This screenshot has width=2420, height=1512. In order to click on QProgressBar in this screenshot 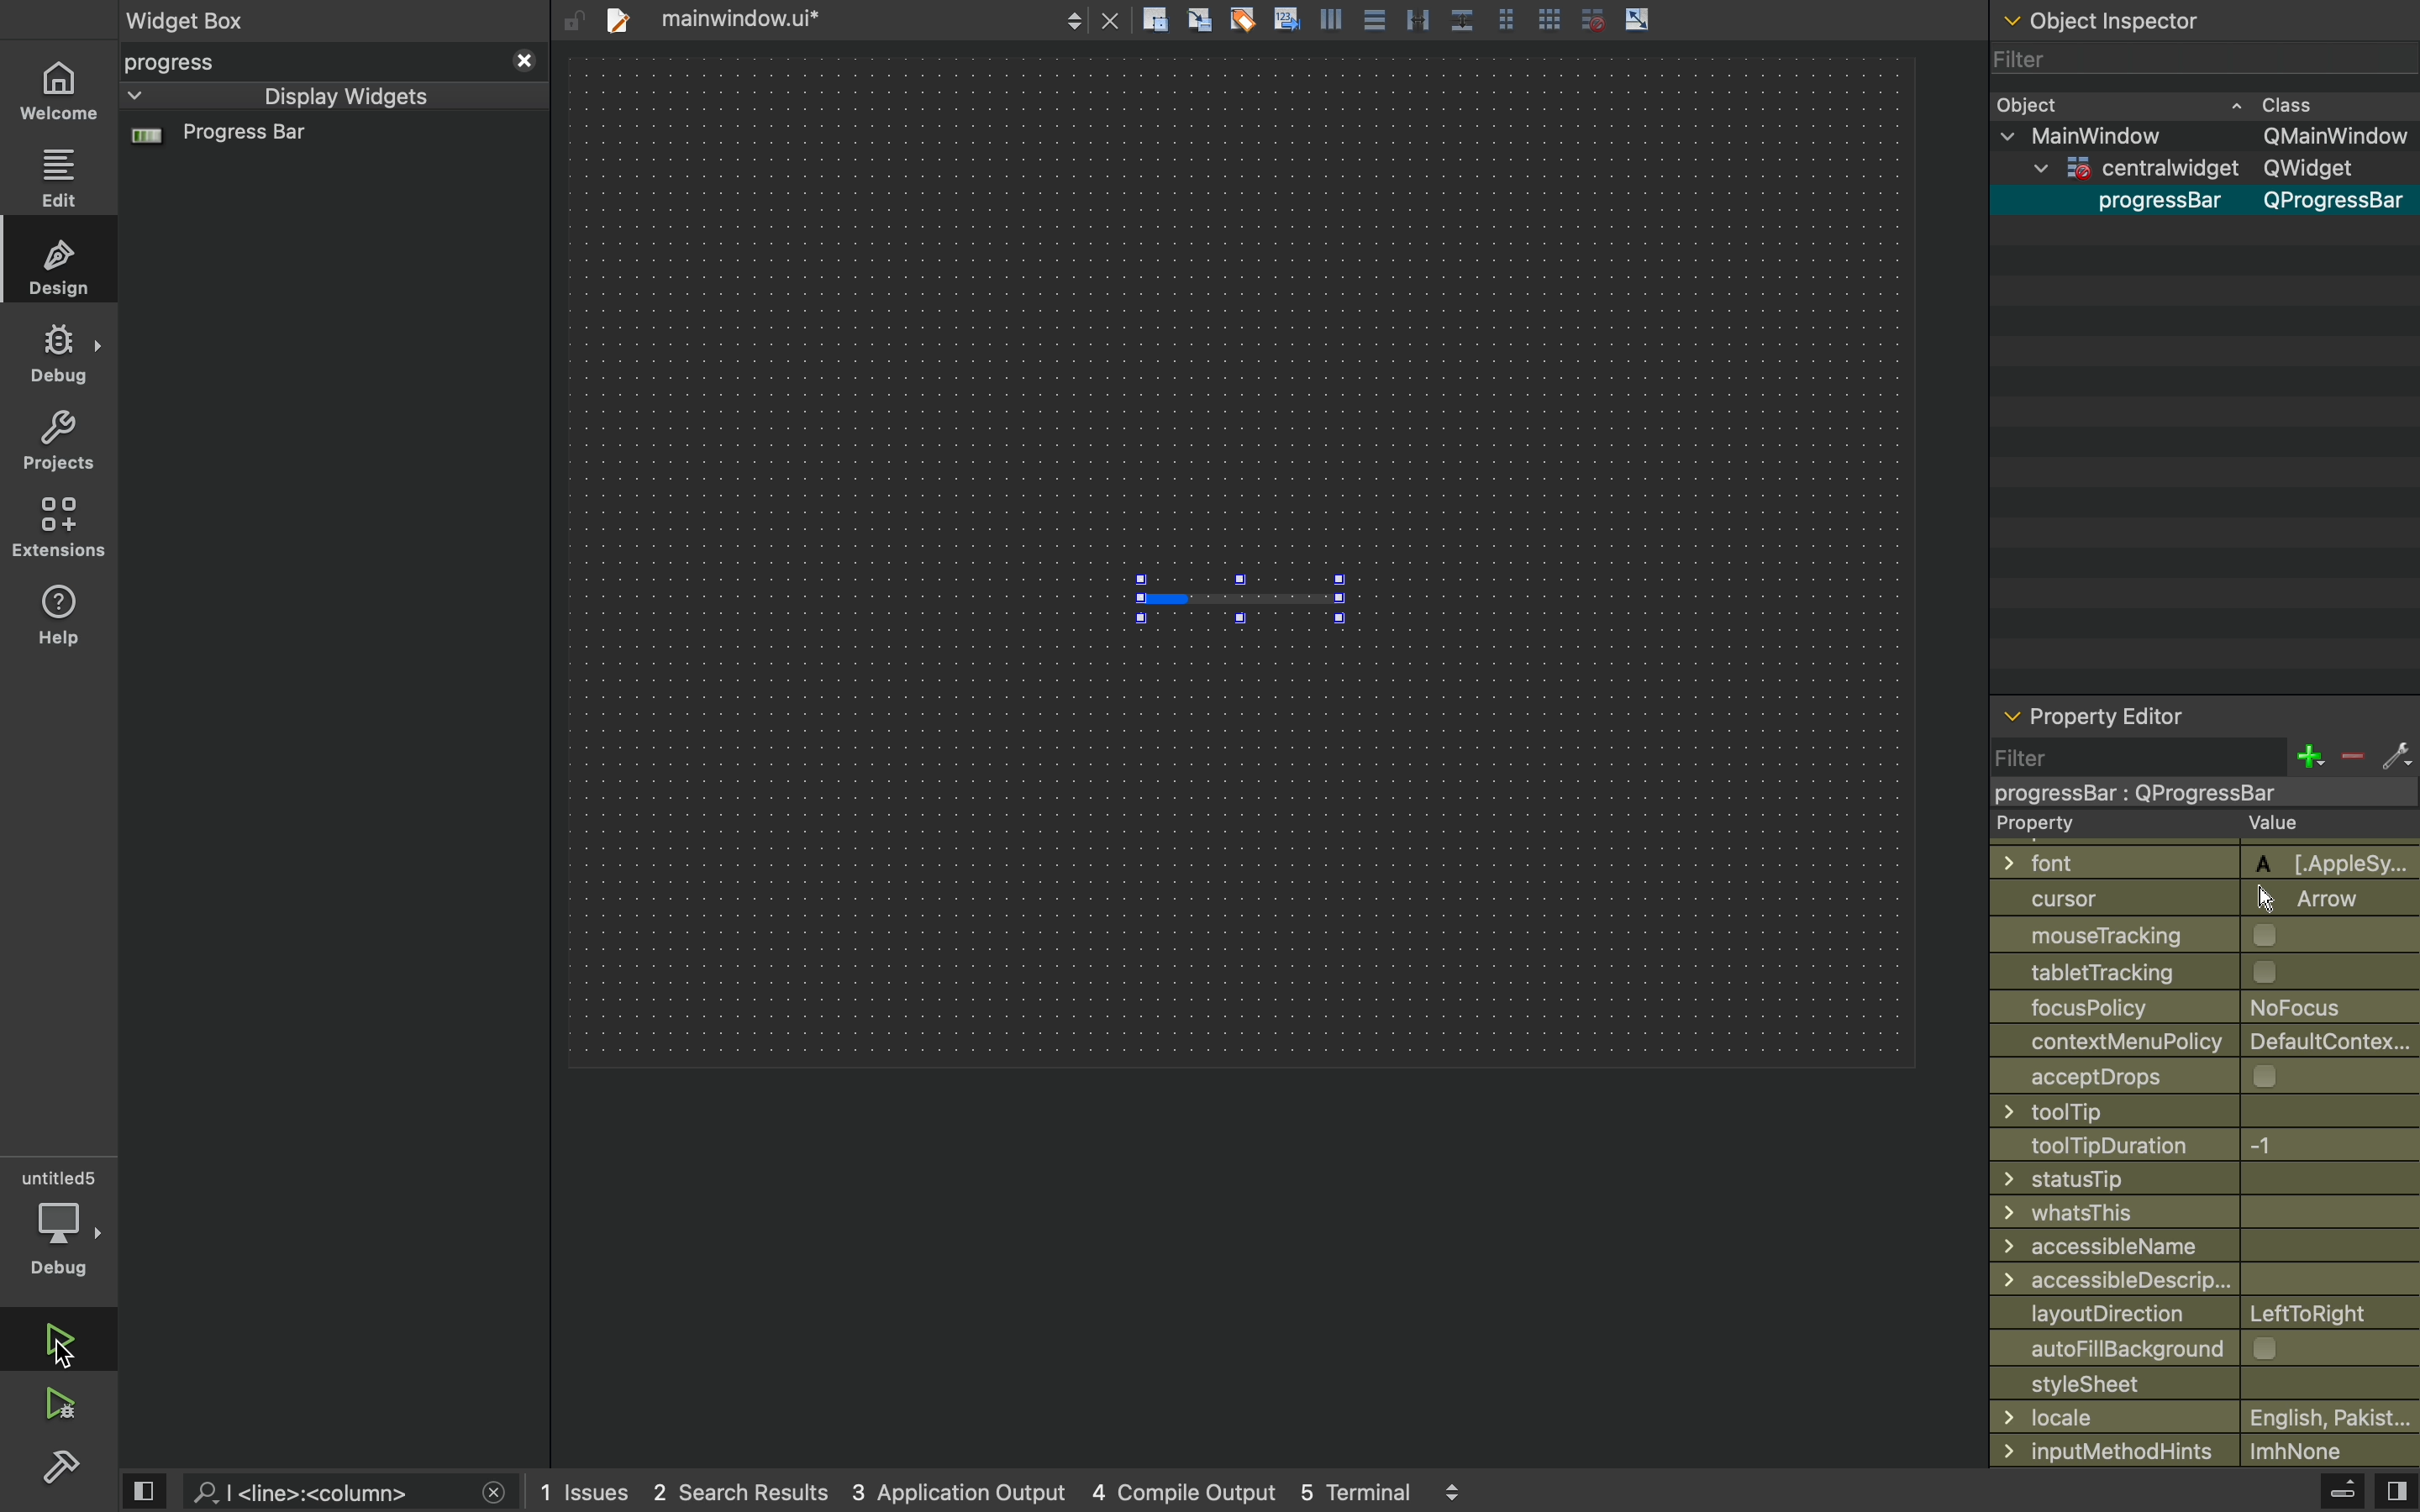, I will do `click(2336, 202)`.